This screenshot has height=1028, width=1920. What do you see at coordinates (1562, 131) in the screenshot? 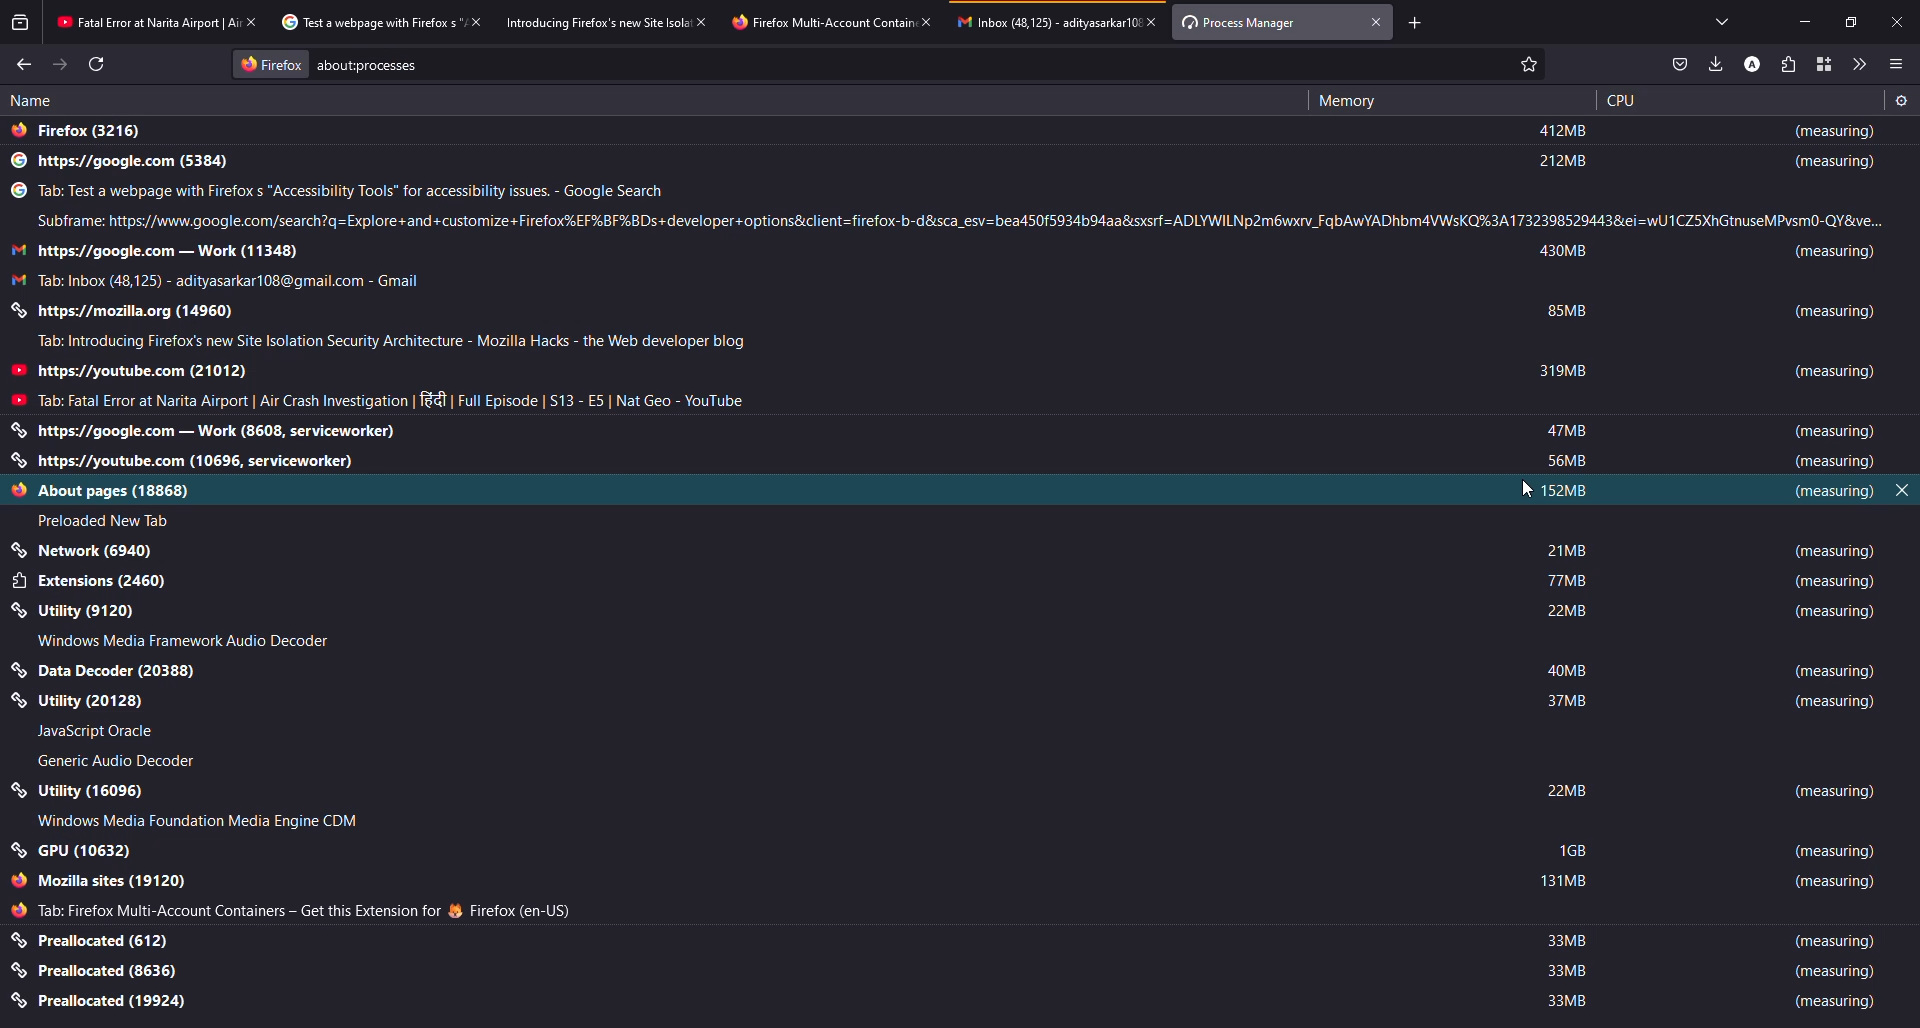
I see `412 mb` at bounding box center [1562, 131].